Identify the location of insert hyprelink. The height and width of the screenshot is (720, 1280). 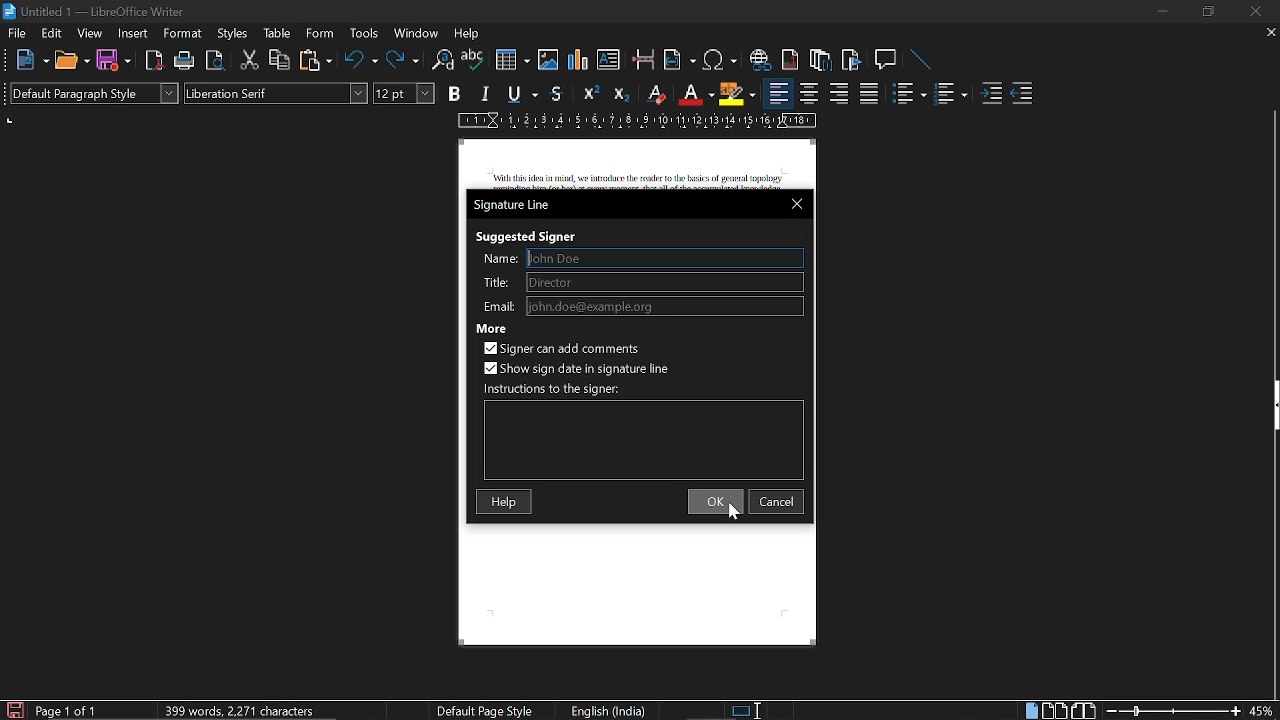
(760, 59).